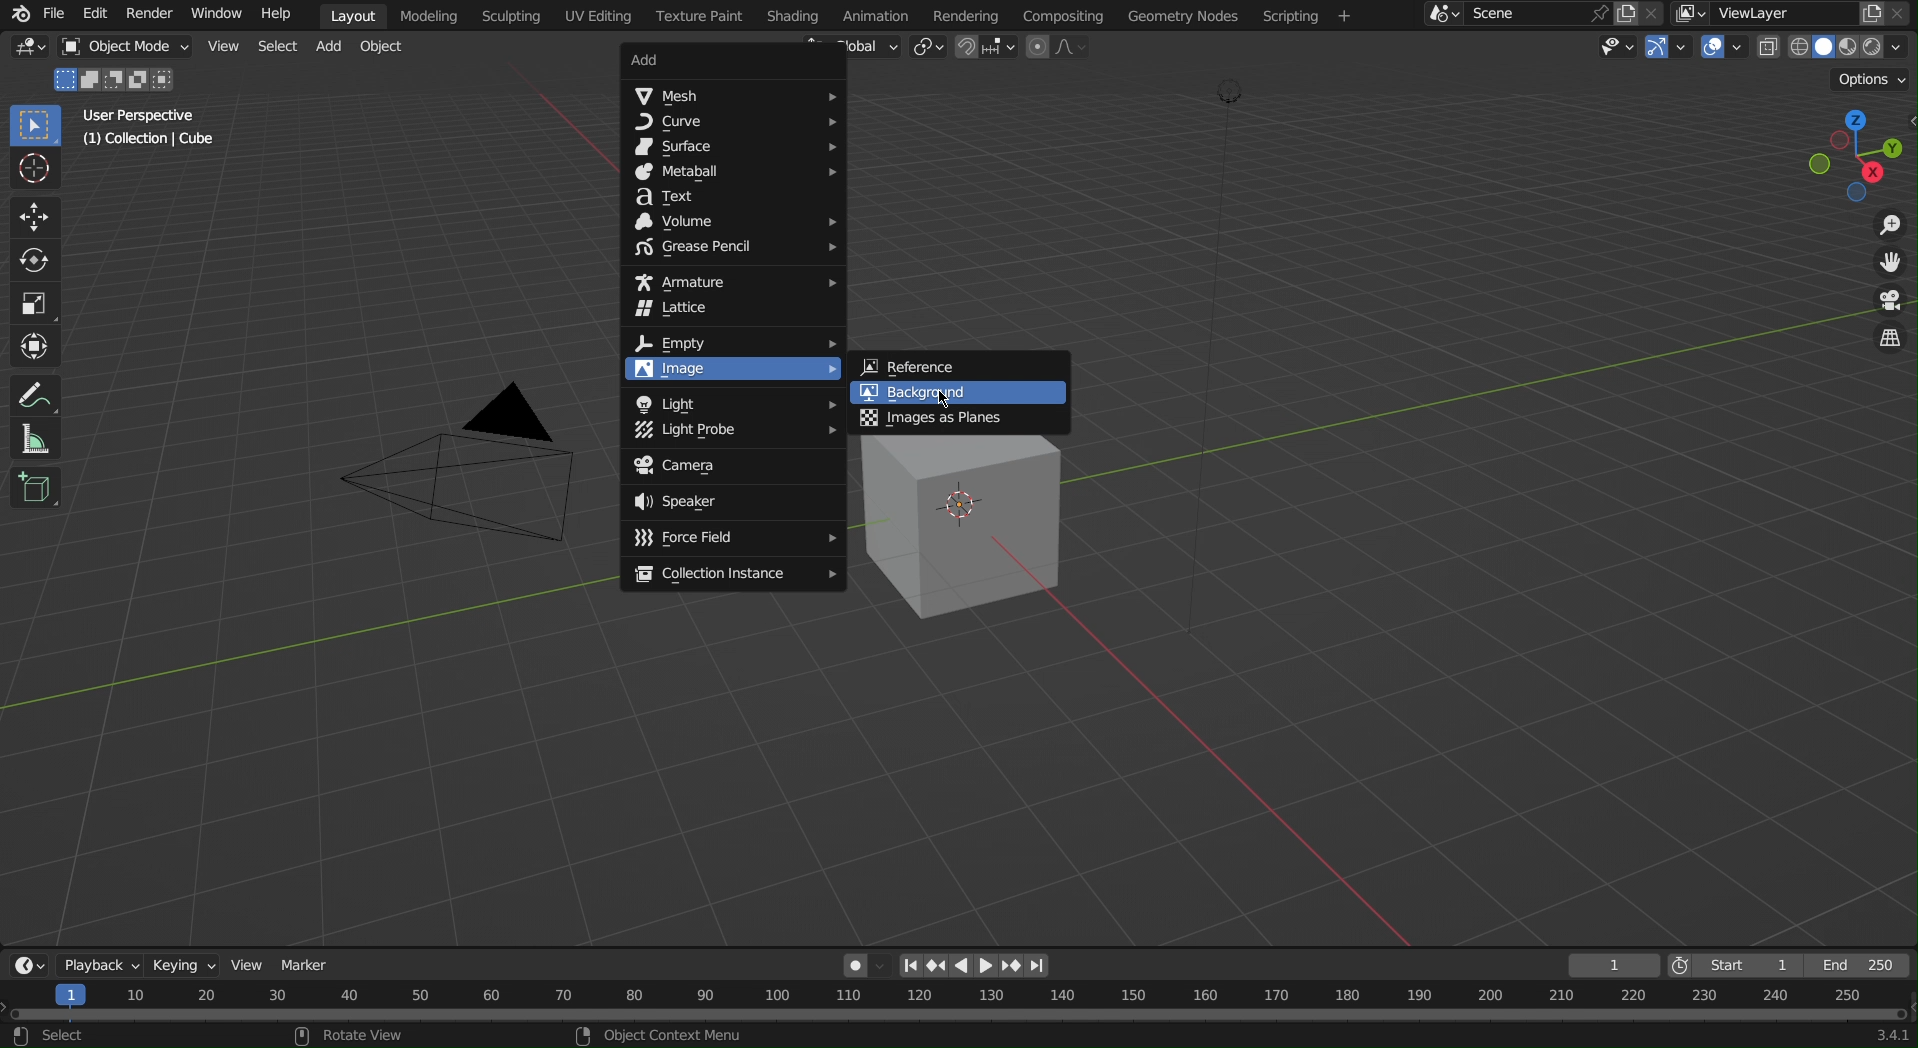  Describe the element at coordinates (515, 16) in the screenshot. I see `Scripting` at that location.